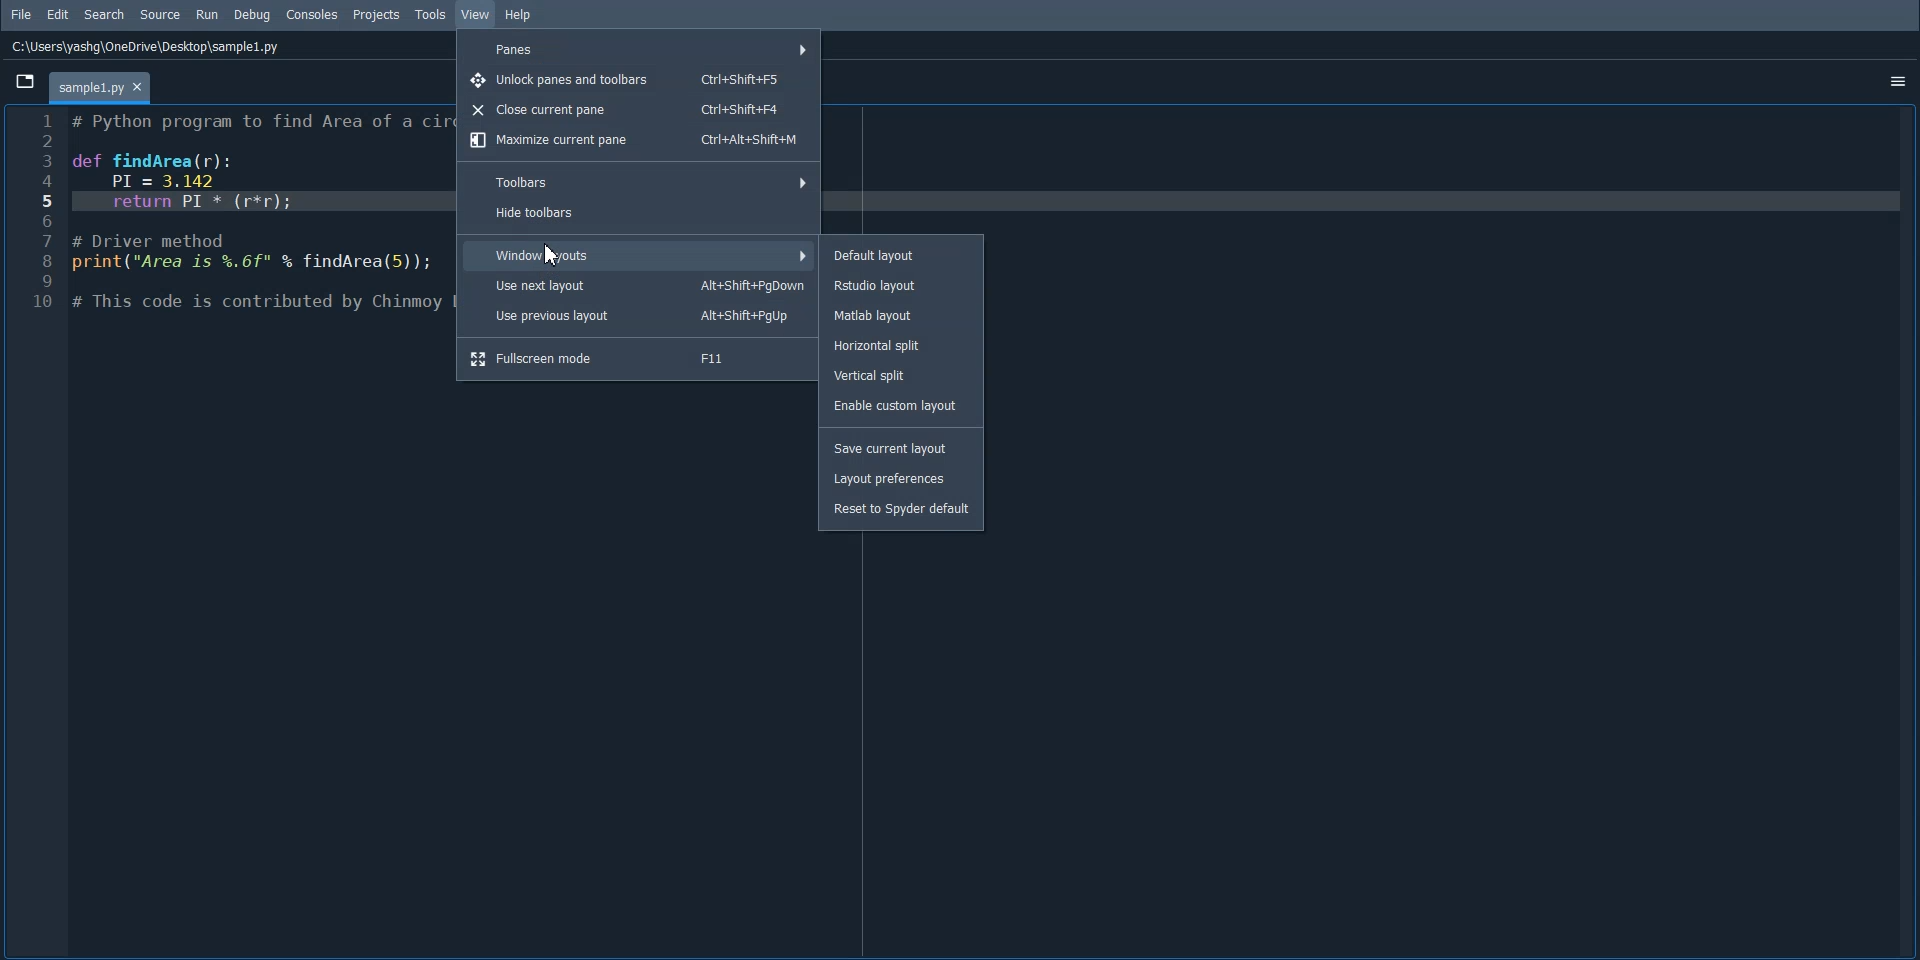  I want to click on Rstudio layout, so click(902, 285).